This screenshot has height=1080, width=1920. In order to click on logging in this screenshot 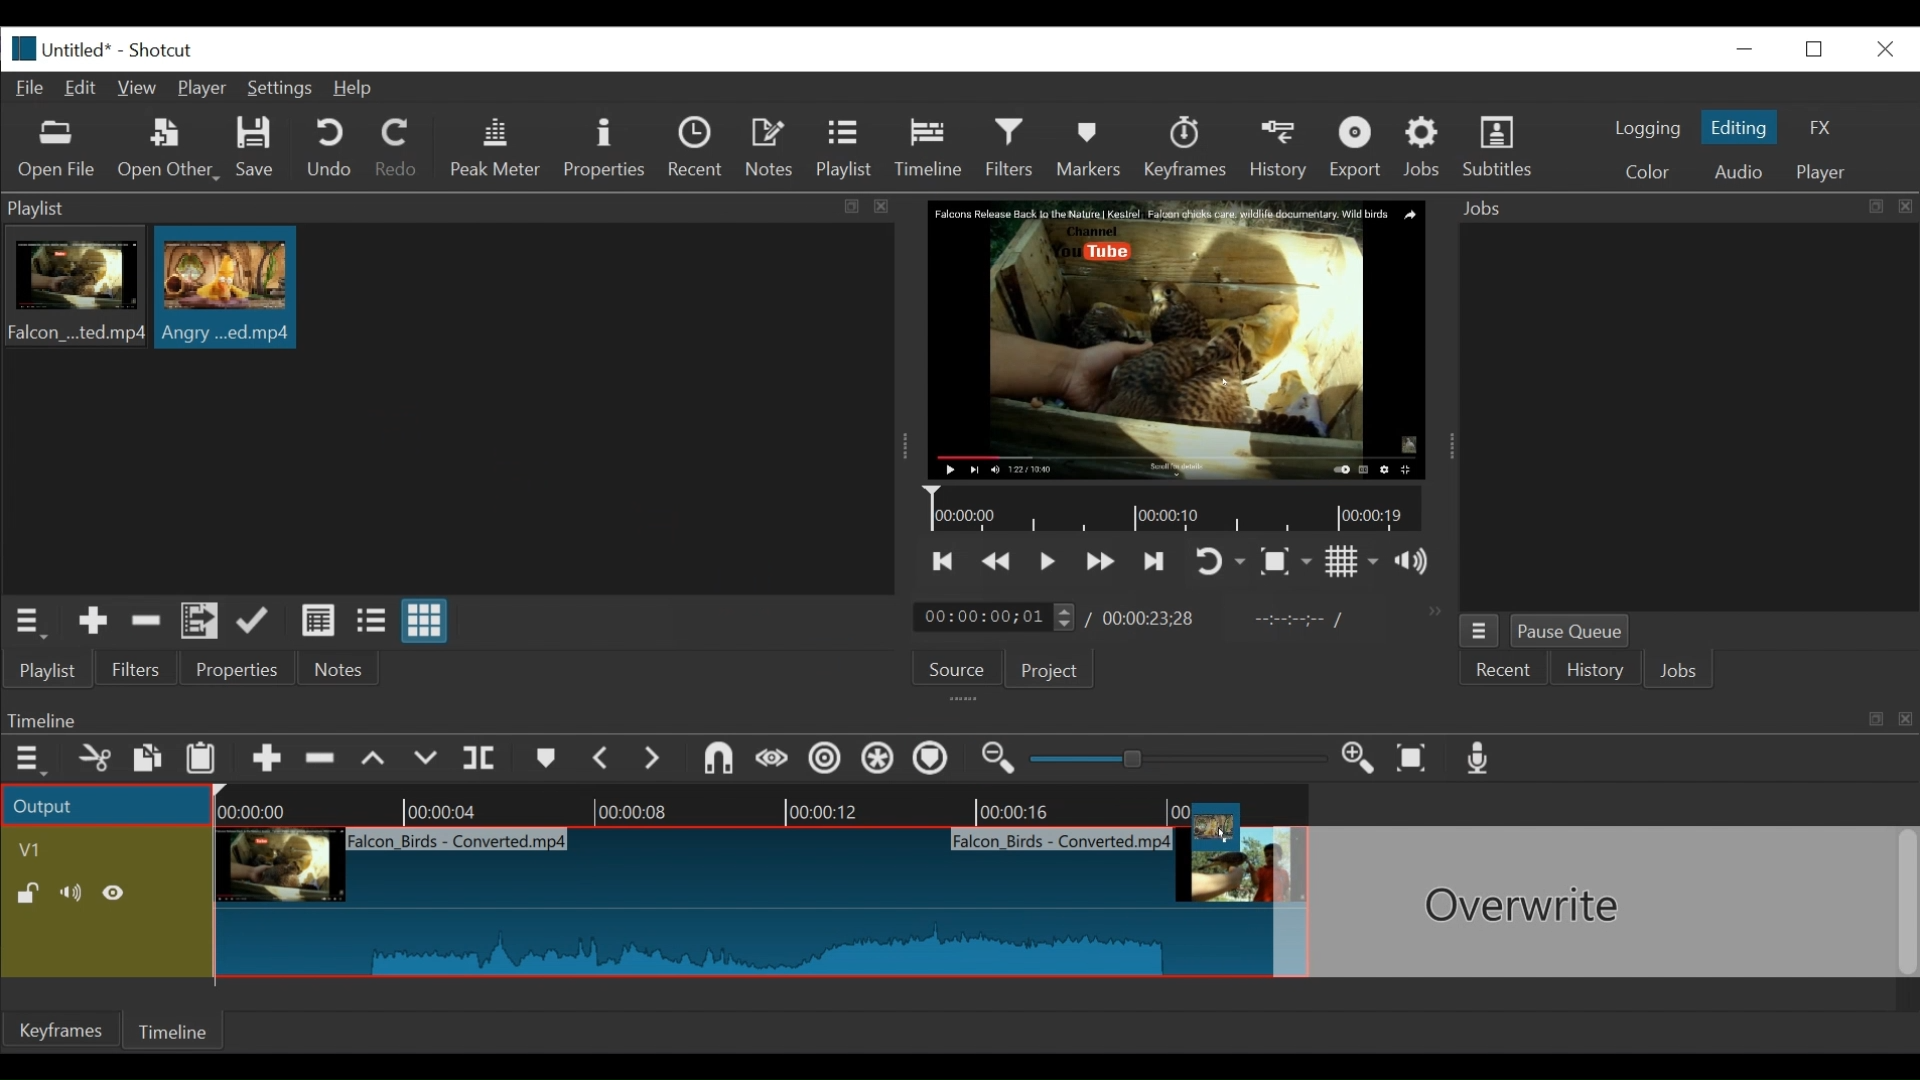, I will do `click(1646, 128)`.